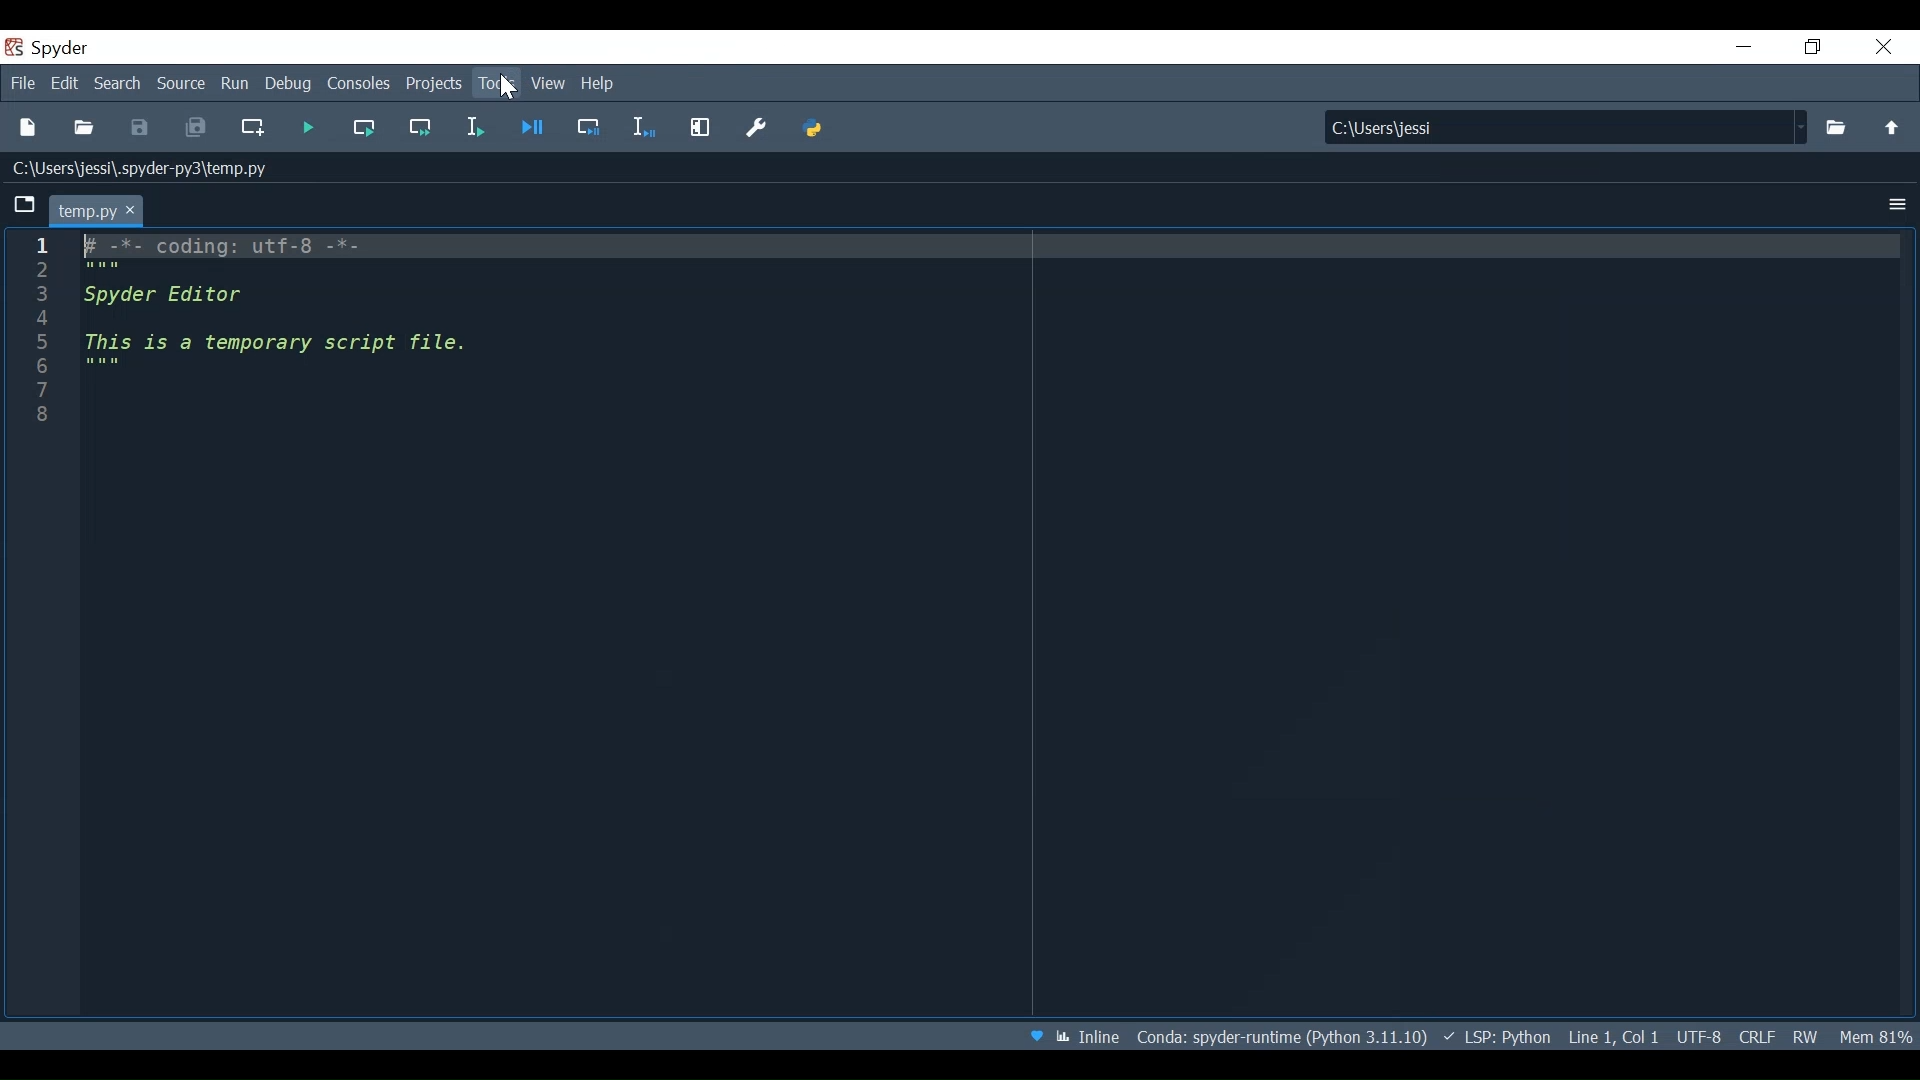 This screenshot has width=1920, height=1080. Describe the element at coordinates (475, 128) in the screenshot. I see `Run selection or current line` at that location.